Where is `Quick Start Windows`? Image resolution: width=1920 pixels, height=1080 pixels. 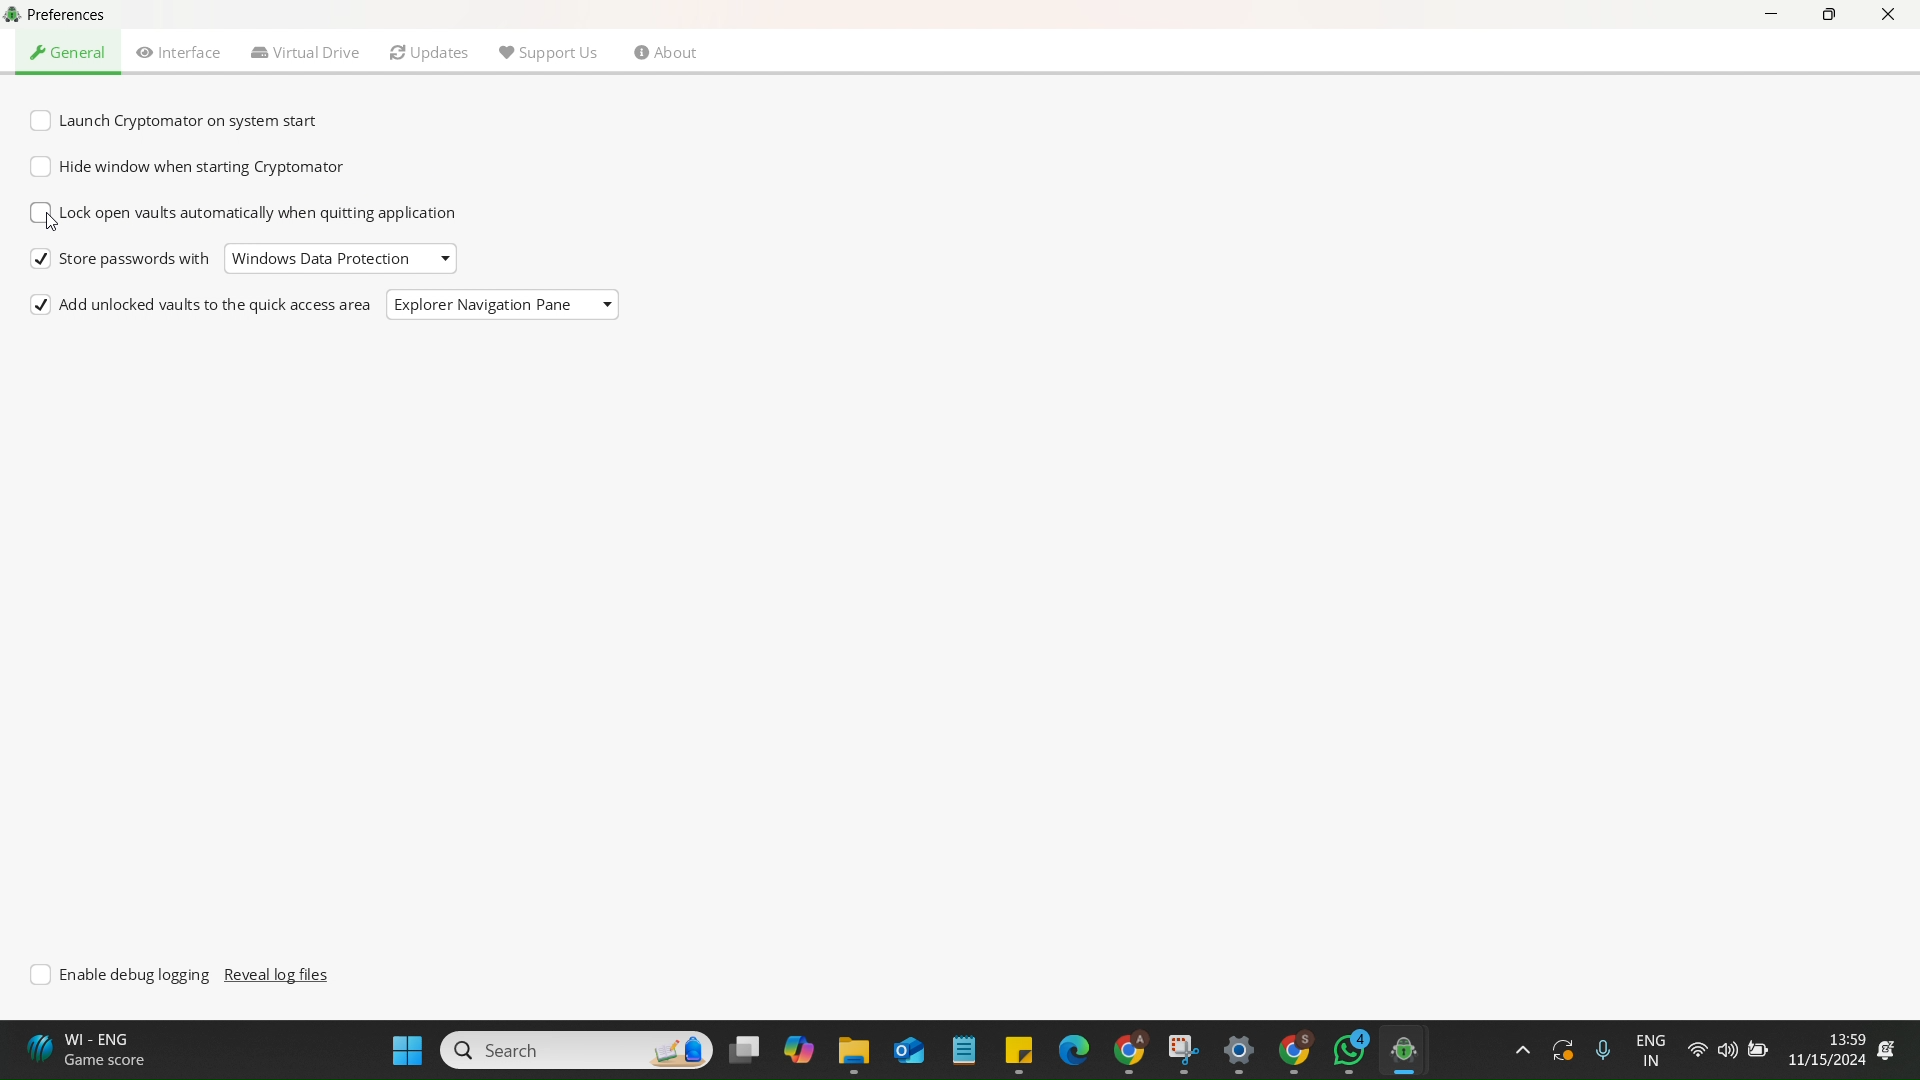 Quick Start Windows is located at coordinates (407, 1049).